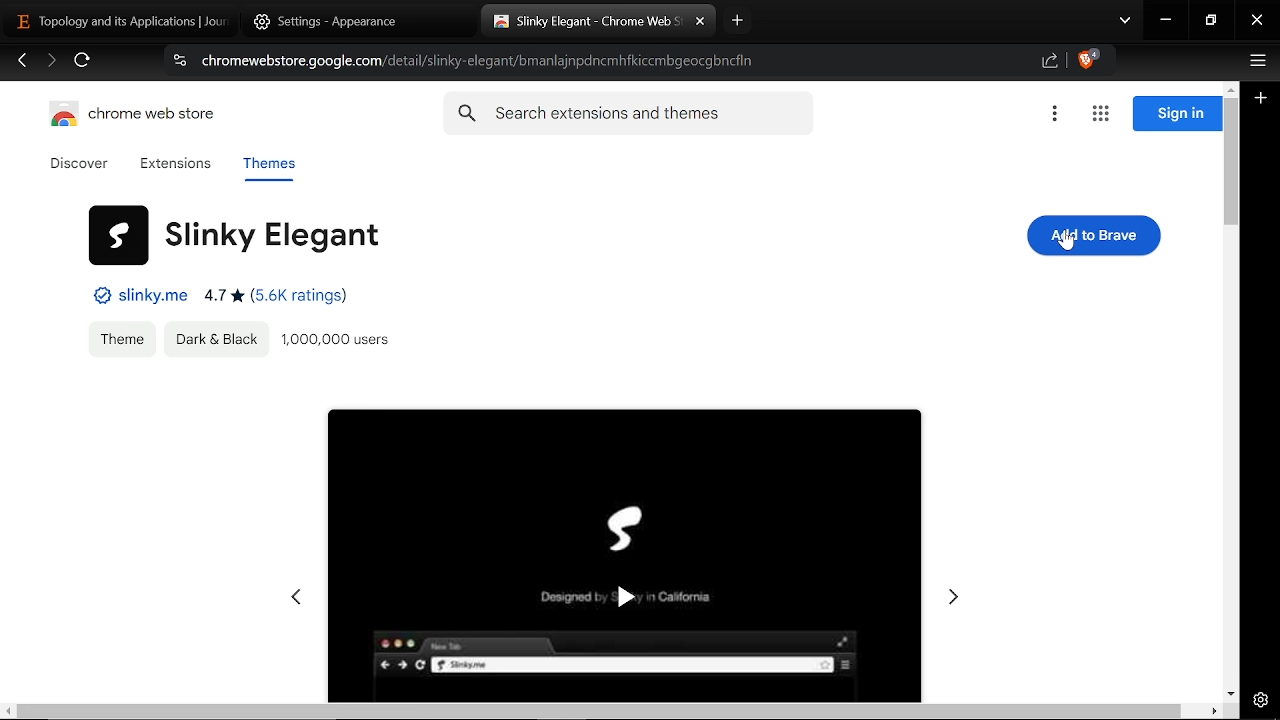 The image size is (1280, 720). Describe the element at coordinates (482, 61) in the screenshot. I see `Current web address` at that location.